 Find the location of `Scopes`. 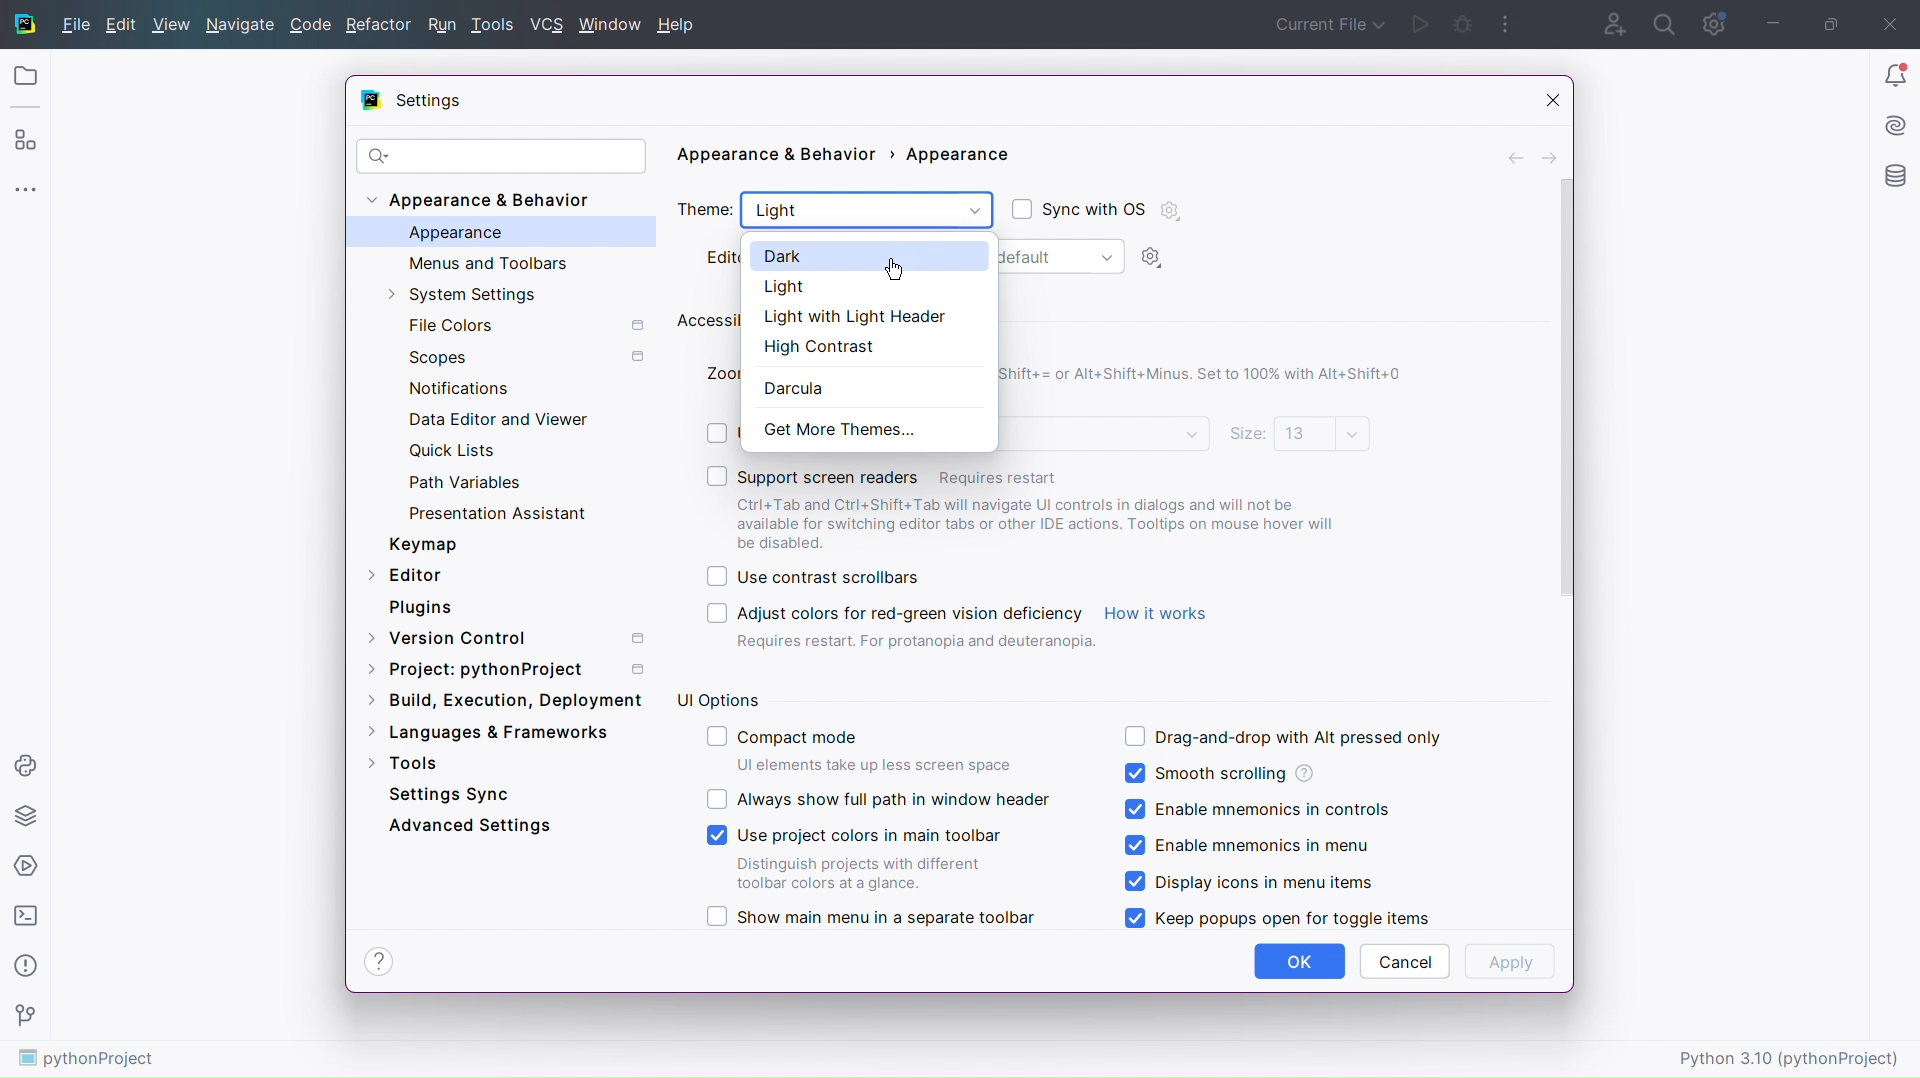

Scopes is located at coordinates (522, 357).